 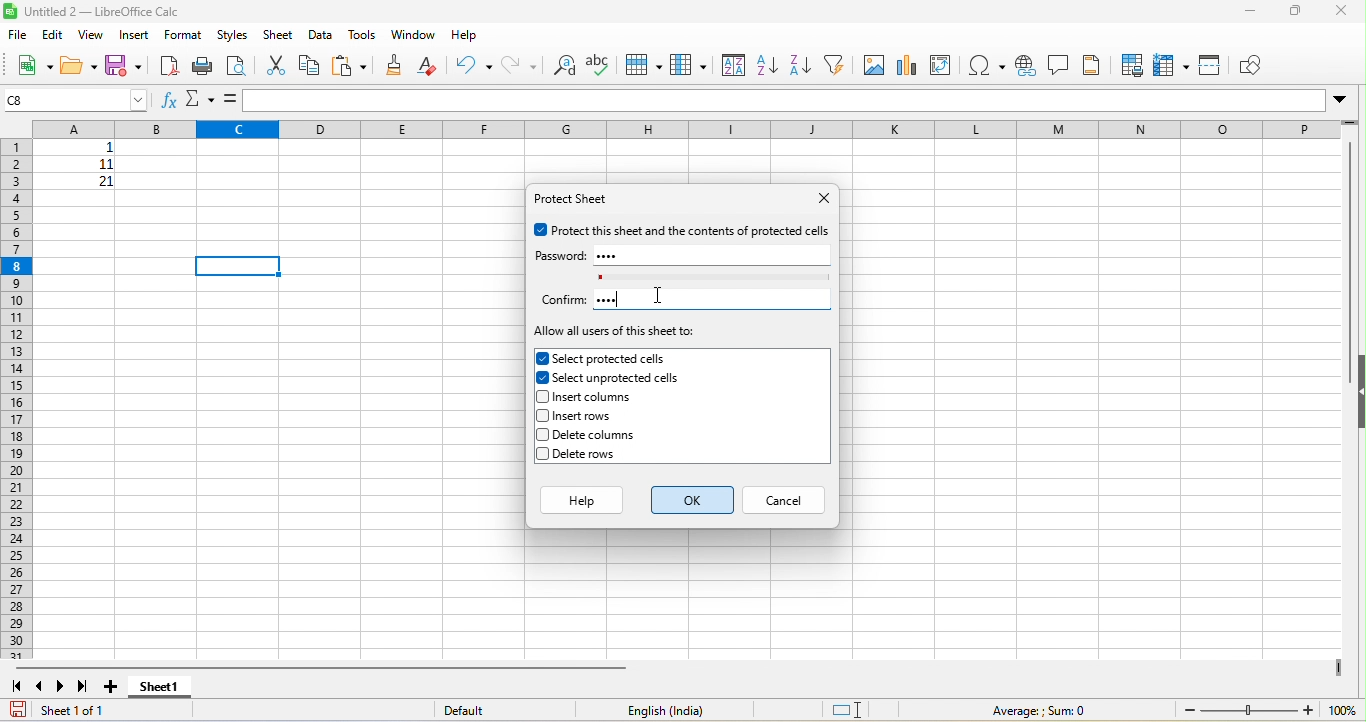 What do you see at coordinates (1345, 11) in the screenshot?
I see `close` at bounding box center [1345, 11].